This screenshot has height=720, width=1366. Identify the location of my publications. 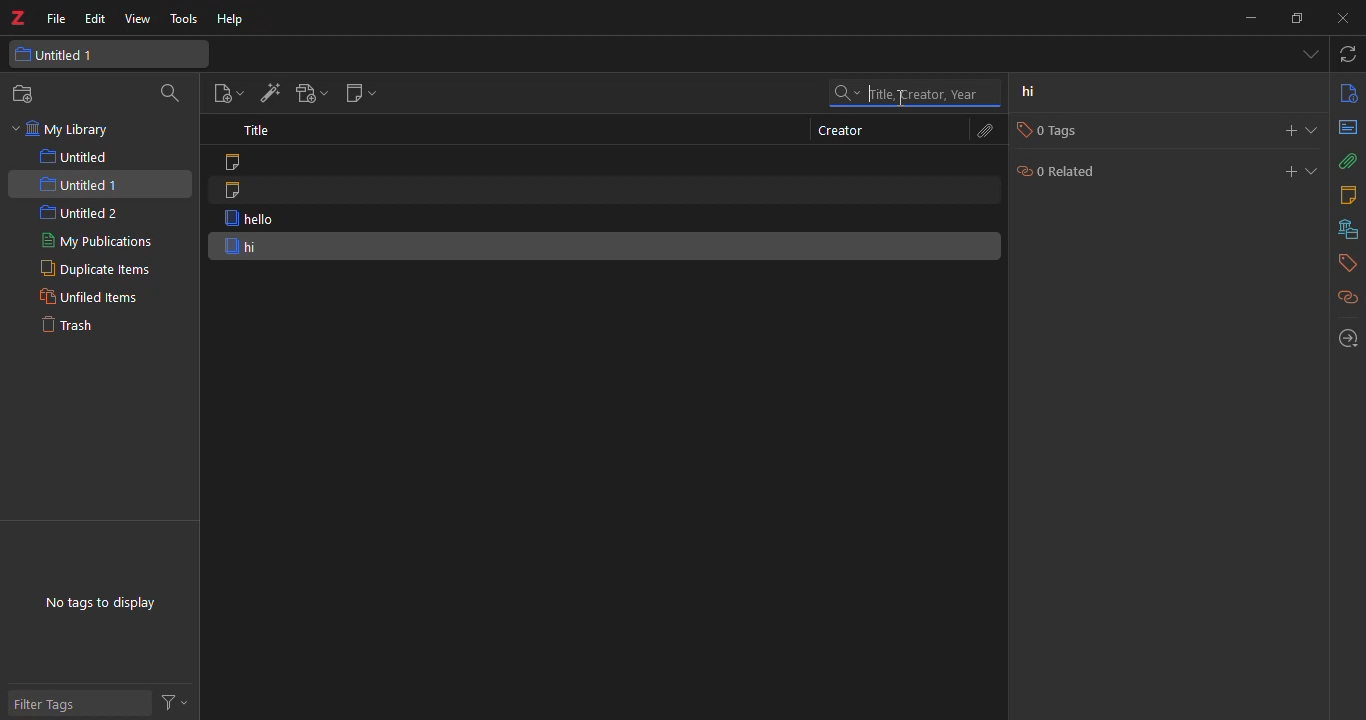
(96, 240).